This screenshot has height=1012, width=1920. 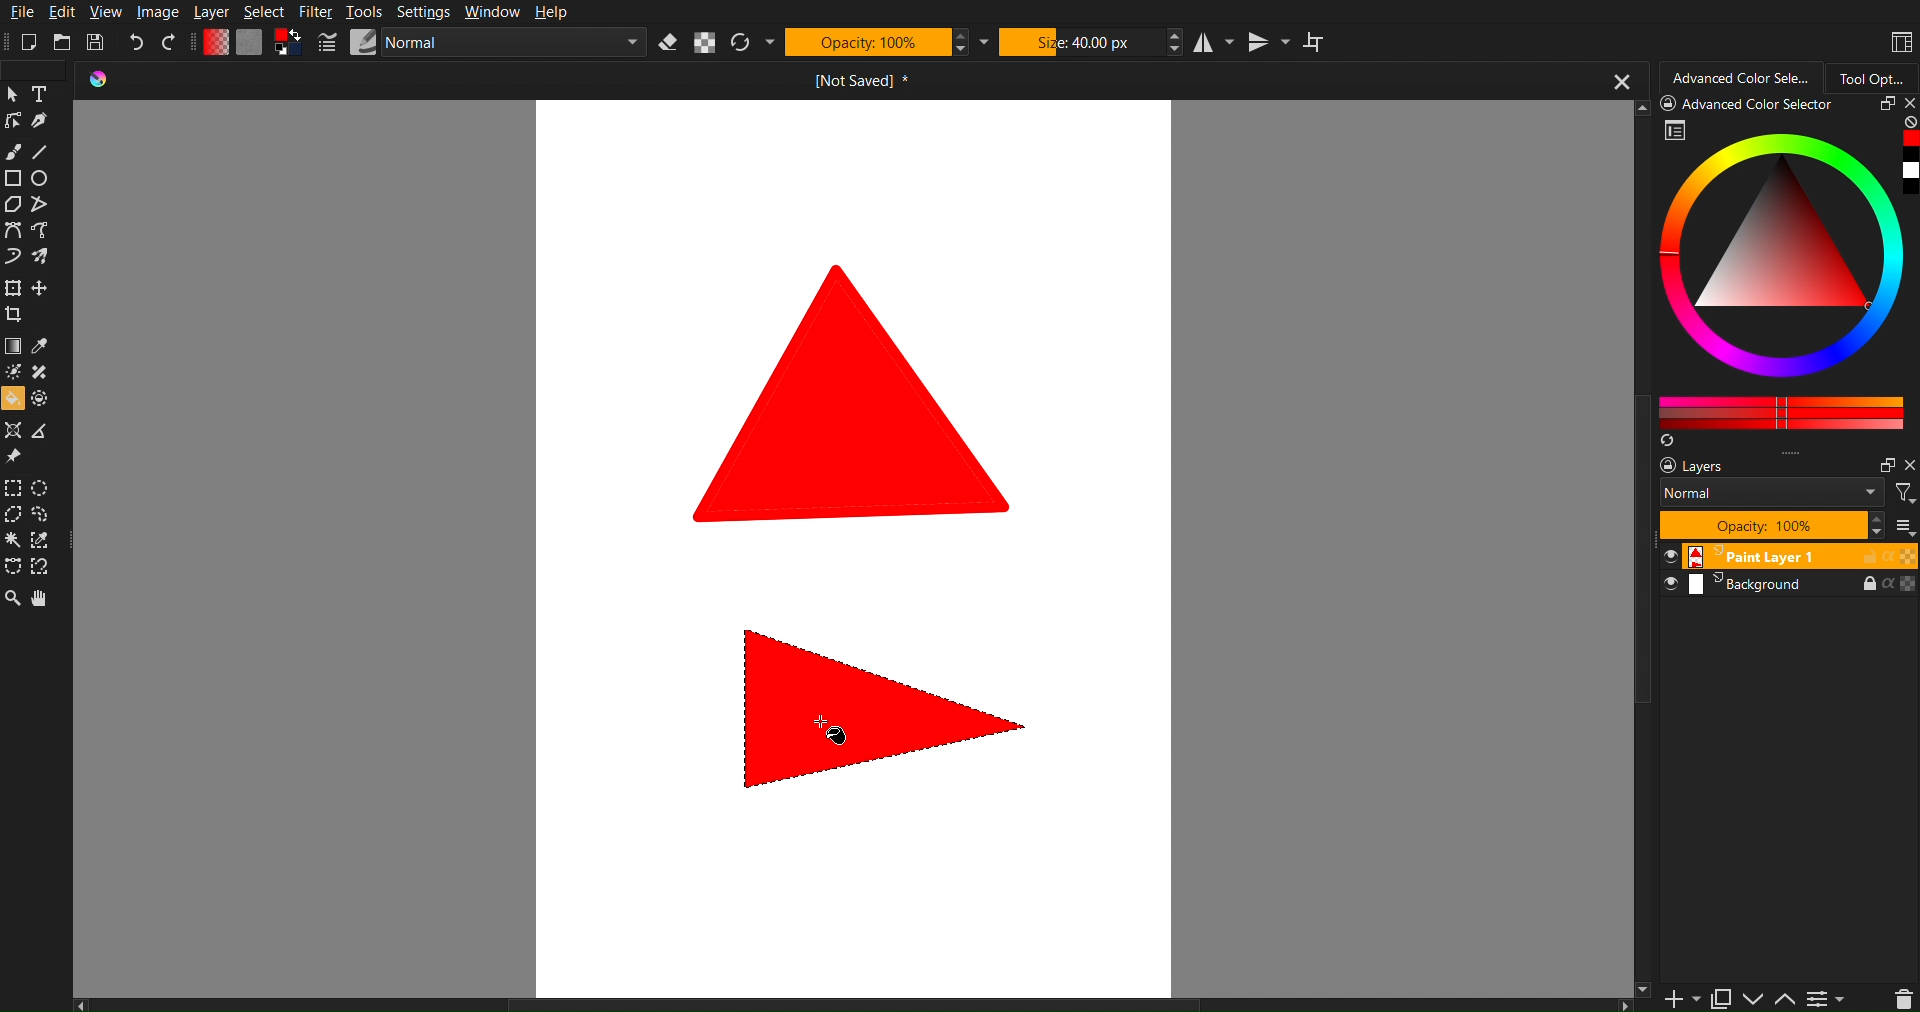 I want to click on filler, so click(x=12, y=401).